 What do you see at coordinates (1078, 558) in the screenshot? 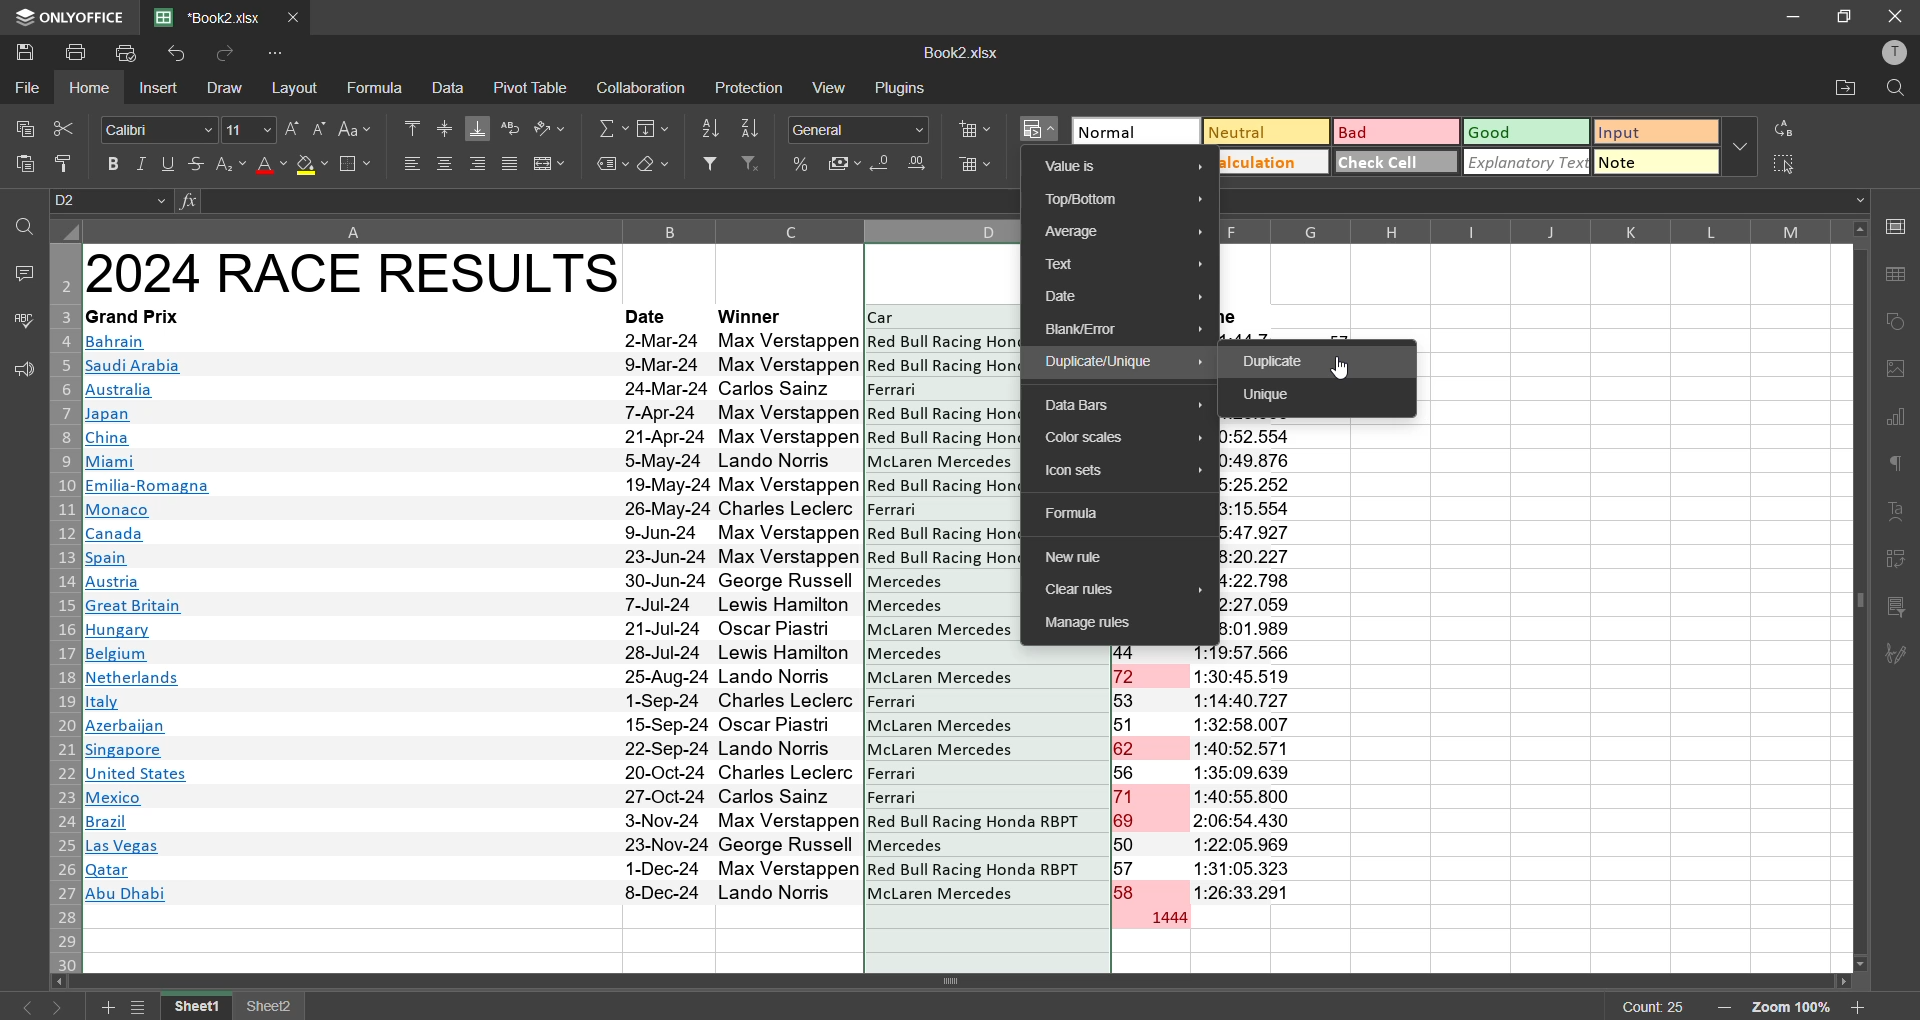
I see `new rule` at bounding box center [1078, 558].